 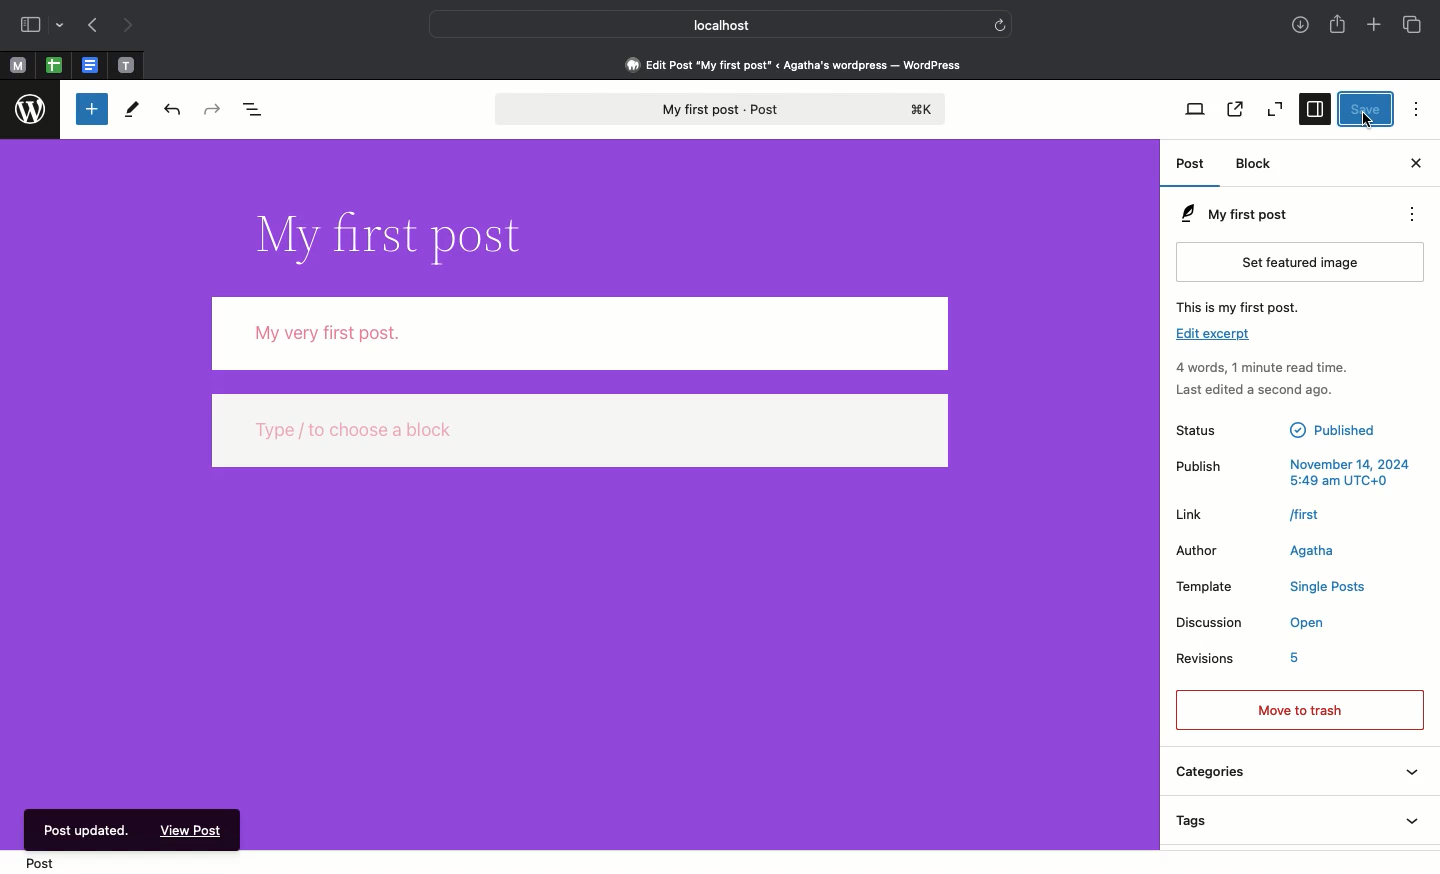 I want to click on , so click(x=584, y=431).